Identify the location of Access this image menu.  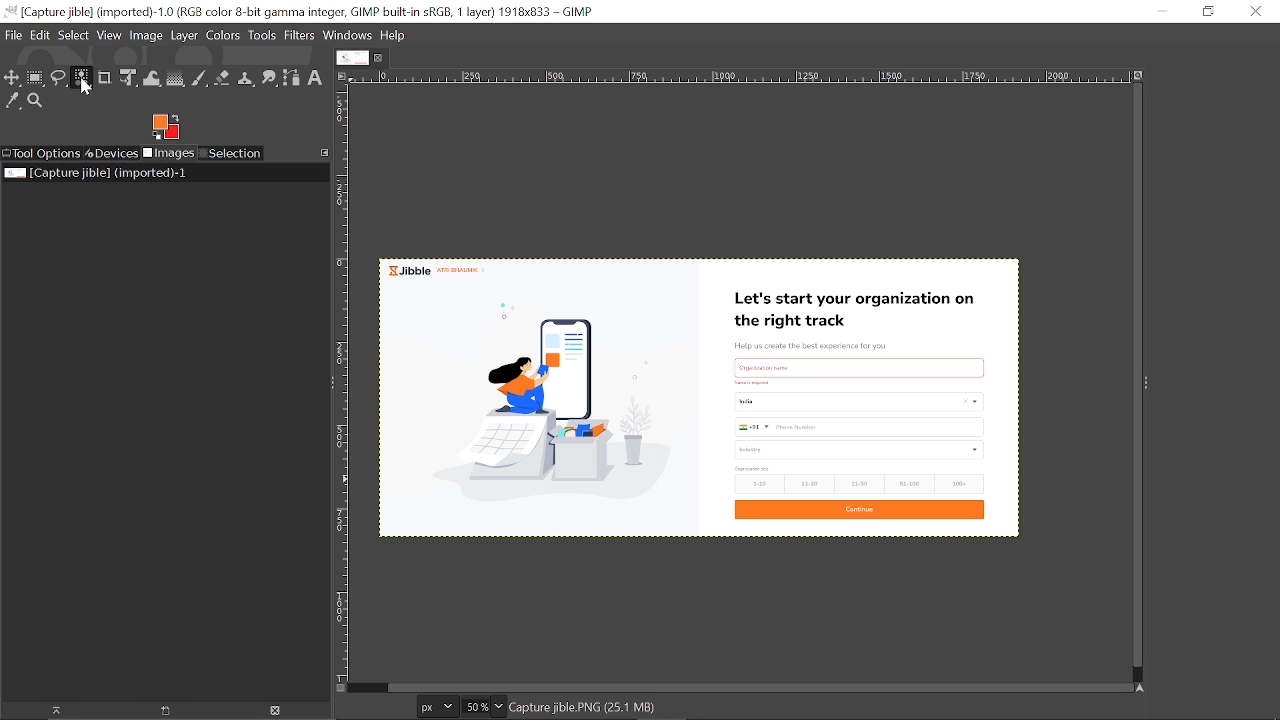
(341, 75).